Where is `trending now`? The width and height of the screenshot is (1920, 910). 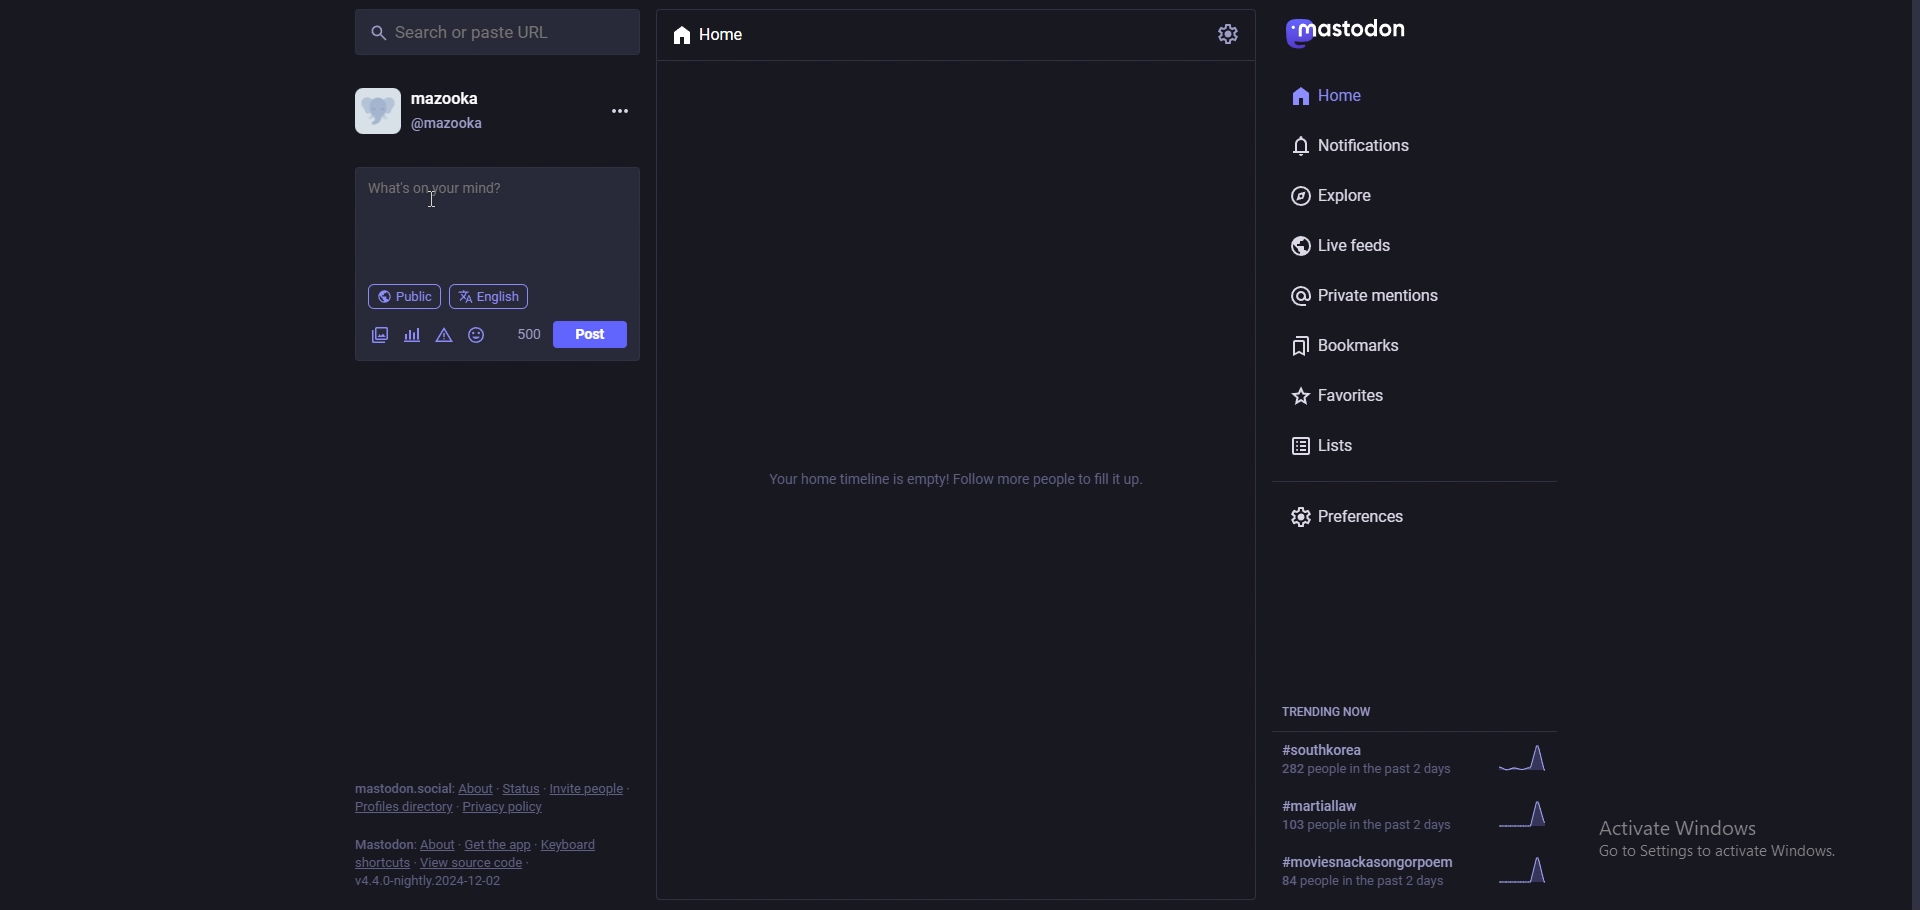 trending now is located at coordinates (1341, 711).